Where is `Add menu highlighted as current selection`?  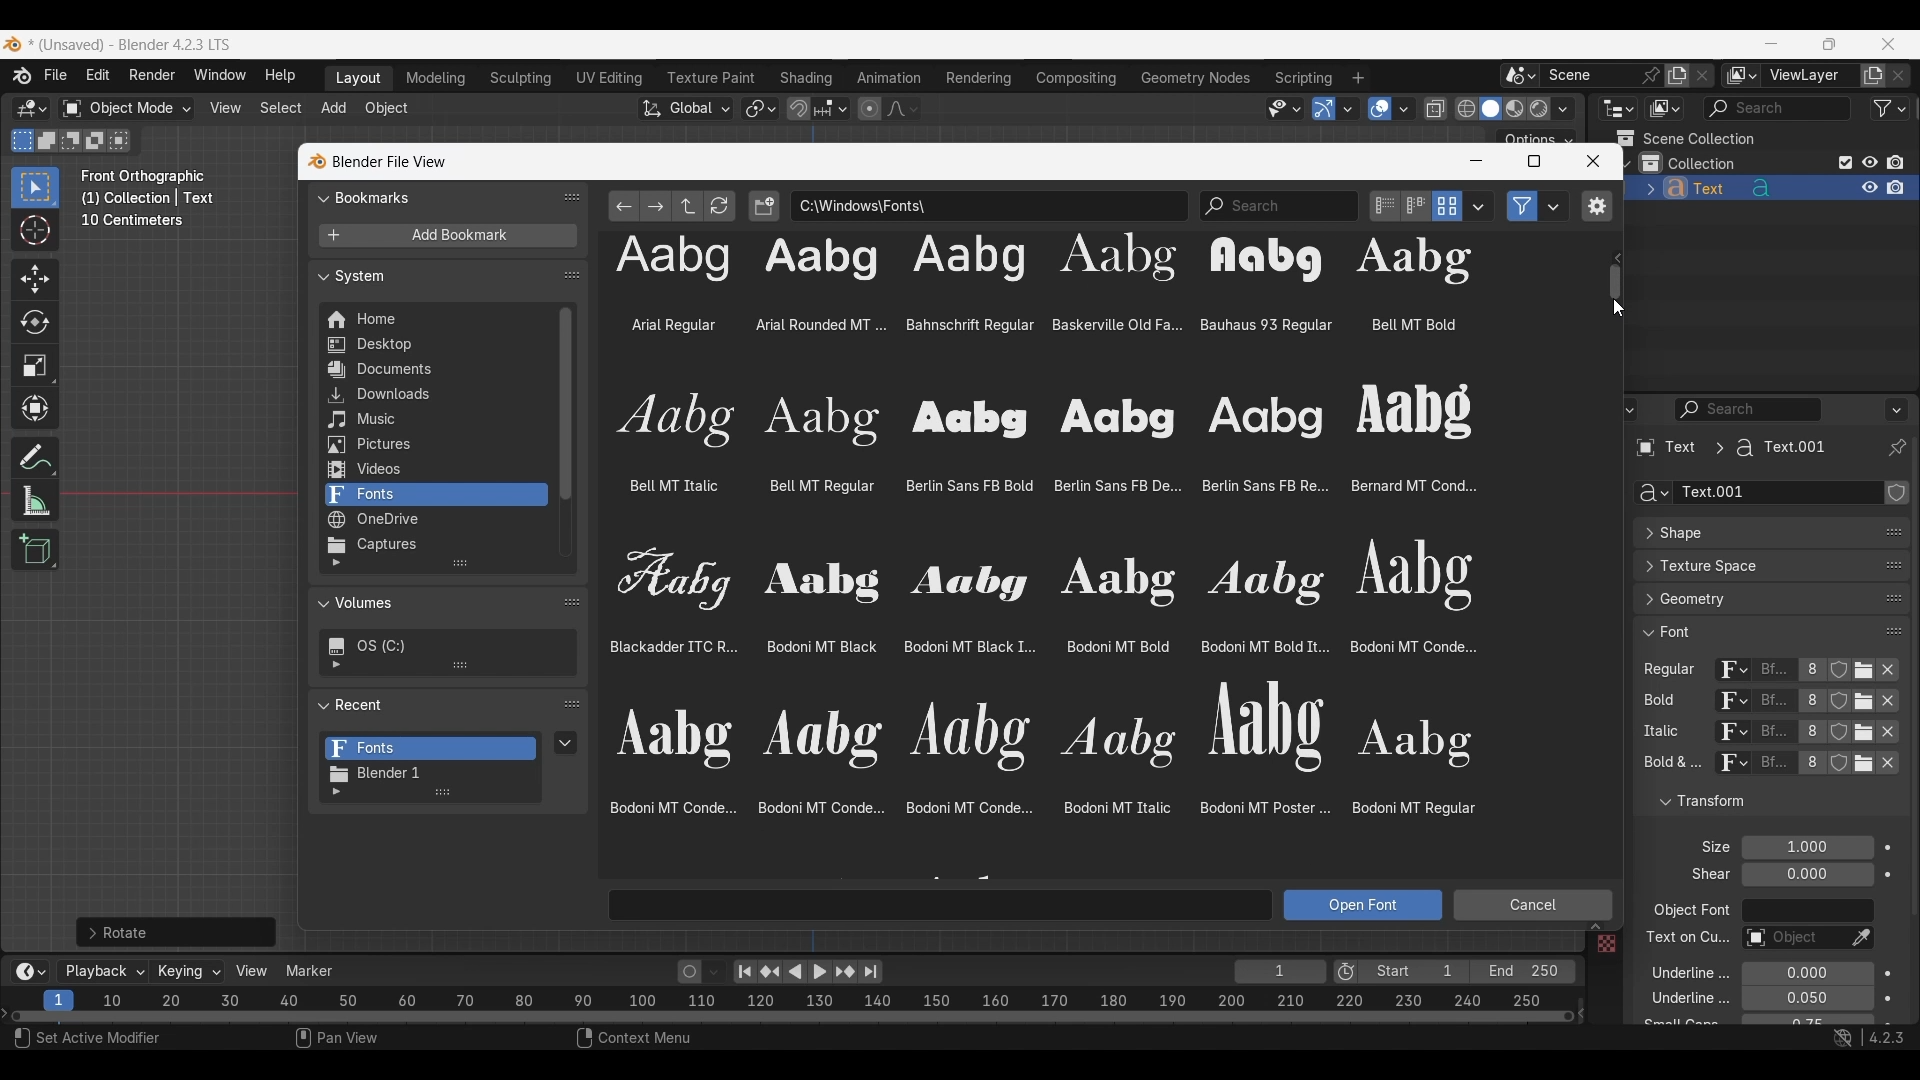
Add menu highlighted as current selection is located at coordinates (334, 109).